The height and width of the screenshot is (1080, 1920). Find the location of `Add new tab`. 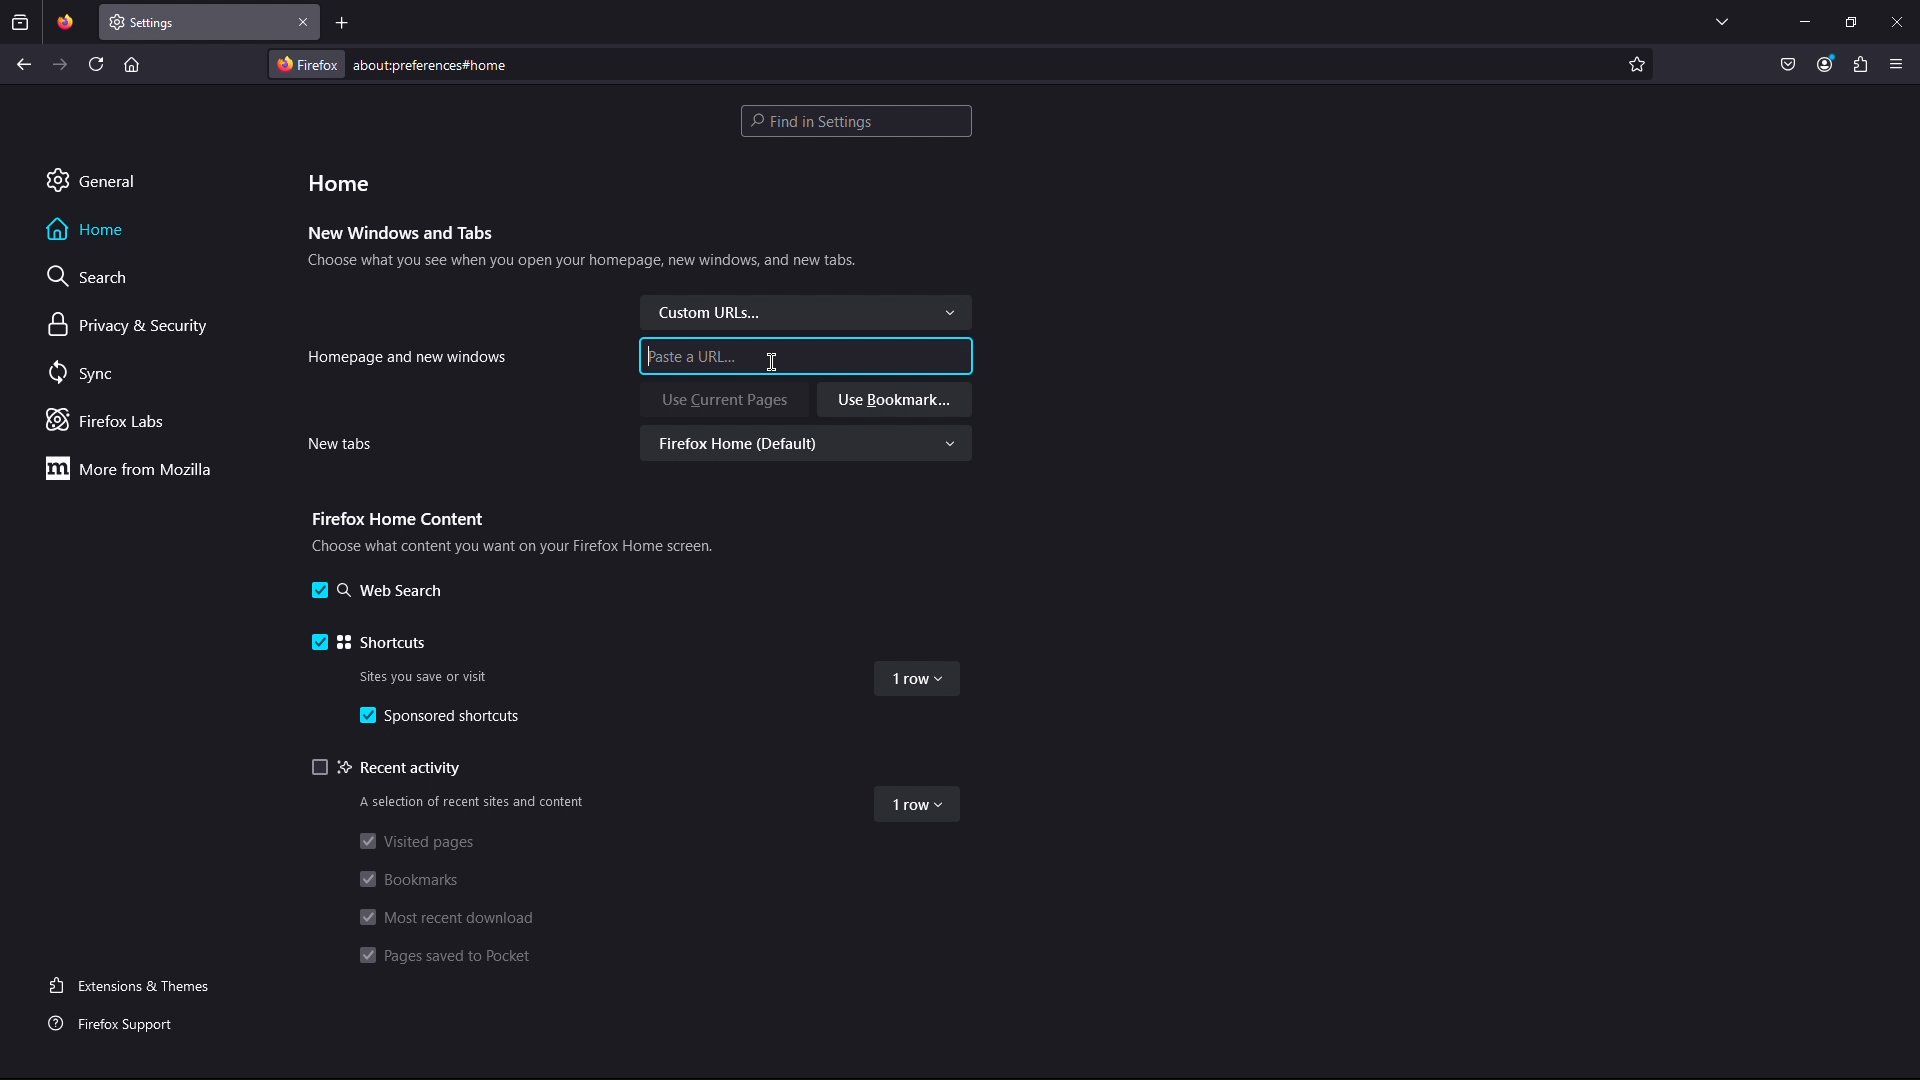

Add new tab is located at coordinates (343, 22).